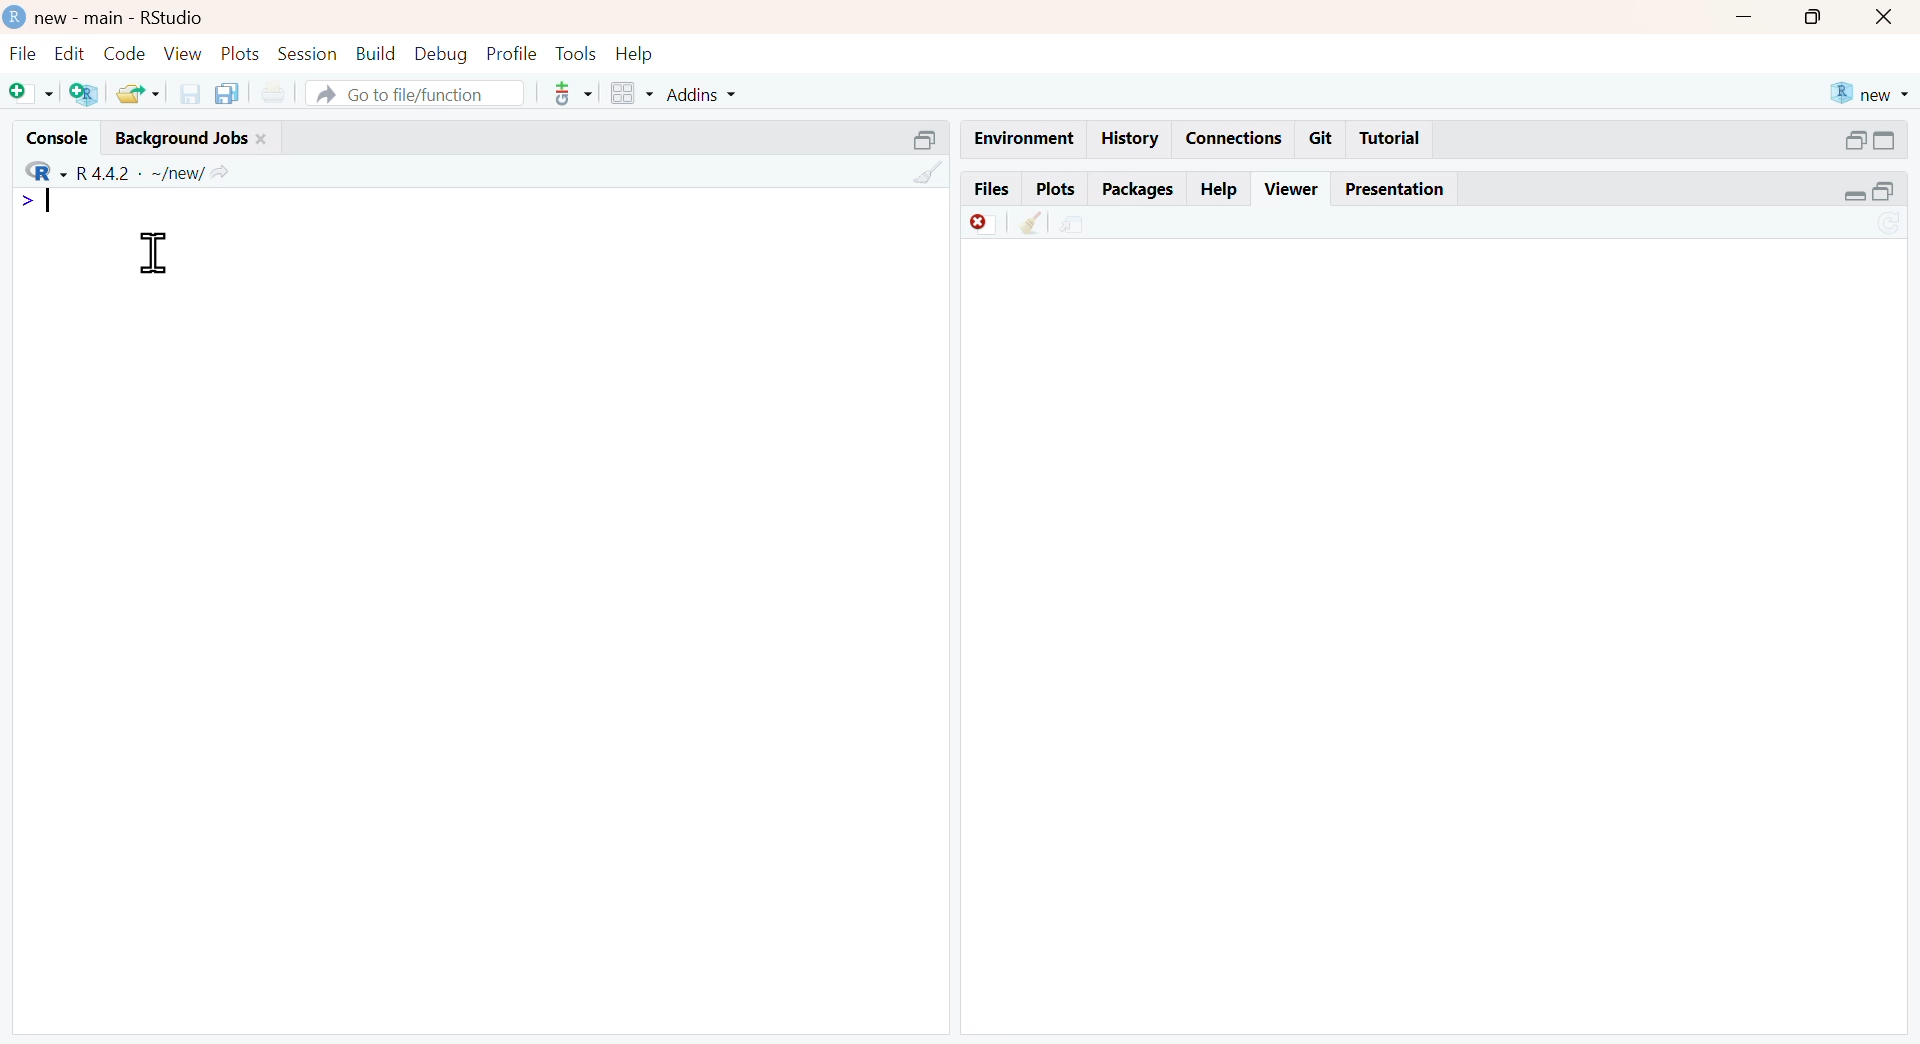 This screenshot has width=1920, height=1044. What do you see at coordinates (24, 202) in the screenshot?
I see `>` at bounding box center [24, 202].